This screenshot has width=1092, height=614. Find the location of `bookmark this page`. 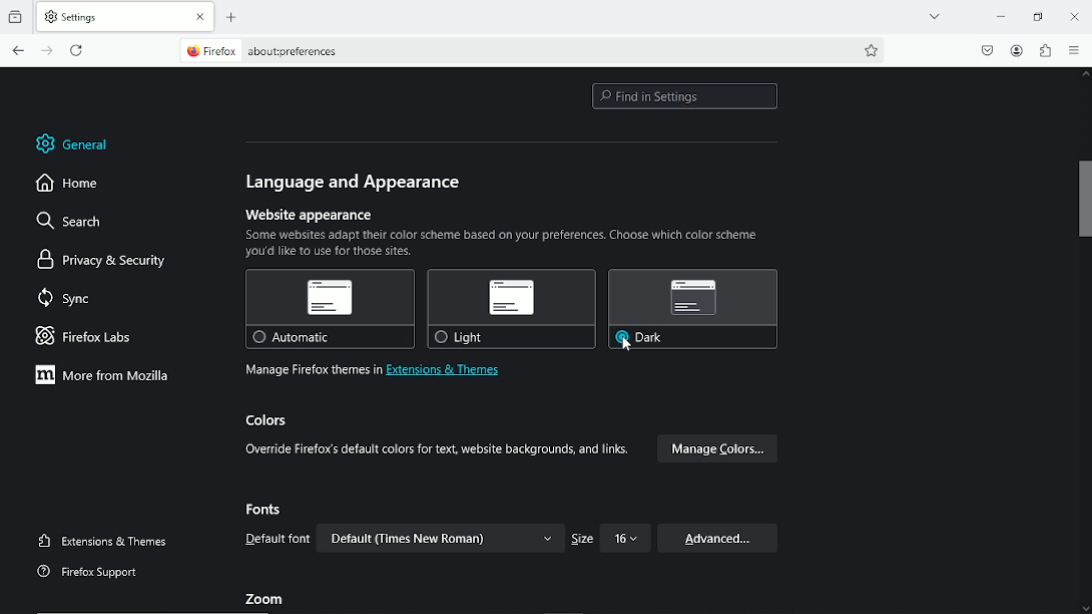

bookmark this page is located at coordinates (872, 50).